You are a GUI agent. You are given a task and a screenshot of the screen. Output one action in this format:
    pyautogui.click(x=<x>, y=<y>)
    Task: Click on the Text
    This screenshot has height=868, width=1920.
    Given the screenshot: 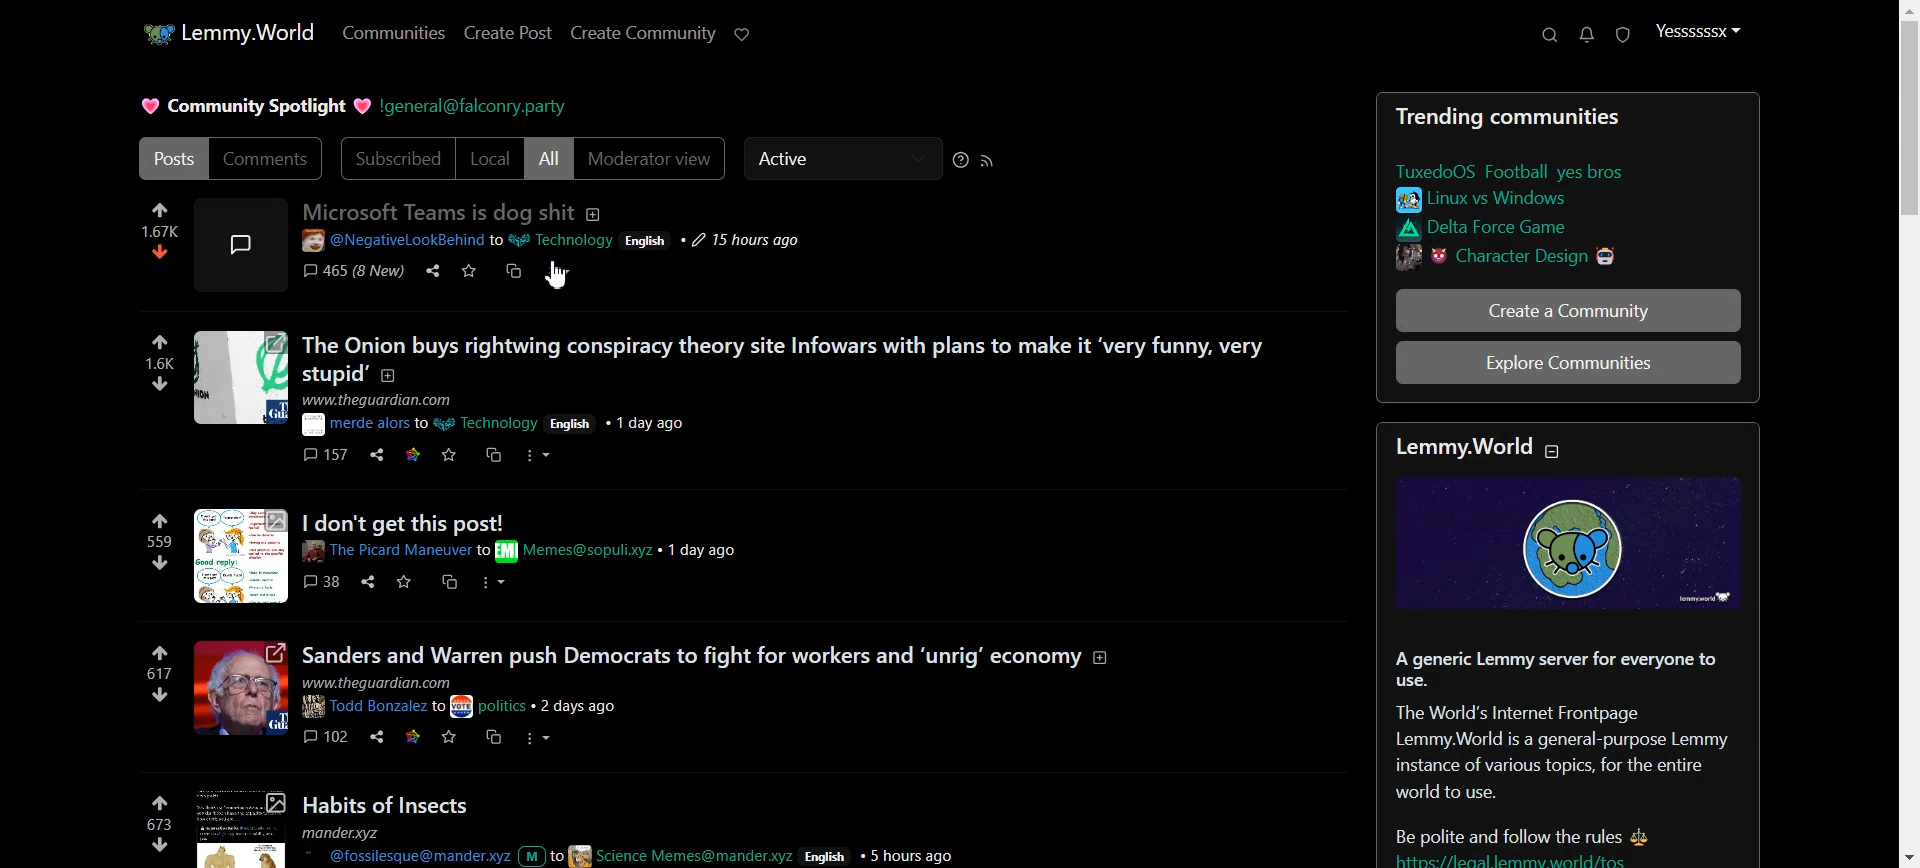 What is the action you would take?
    pyautogui.click(x=1566, y=115)
    